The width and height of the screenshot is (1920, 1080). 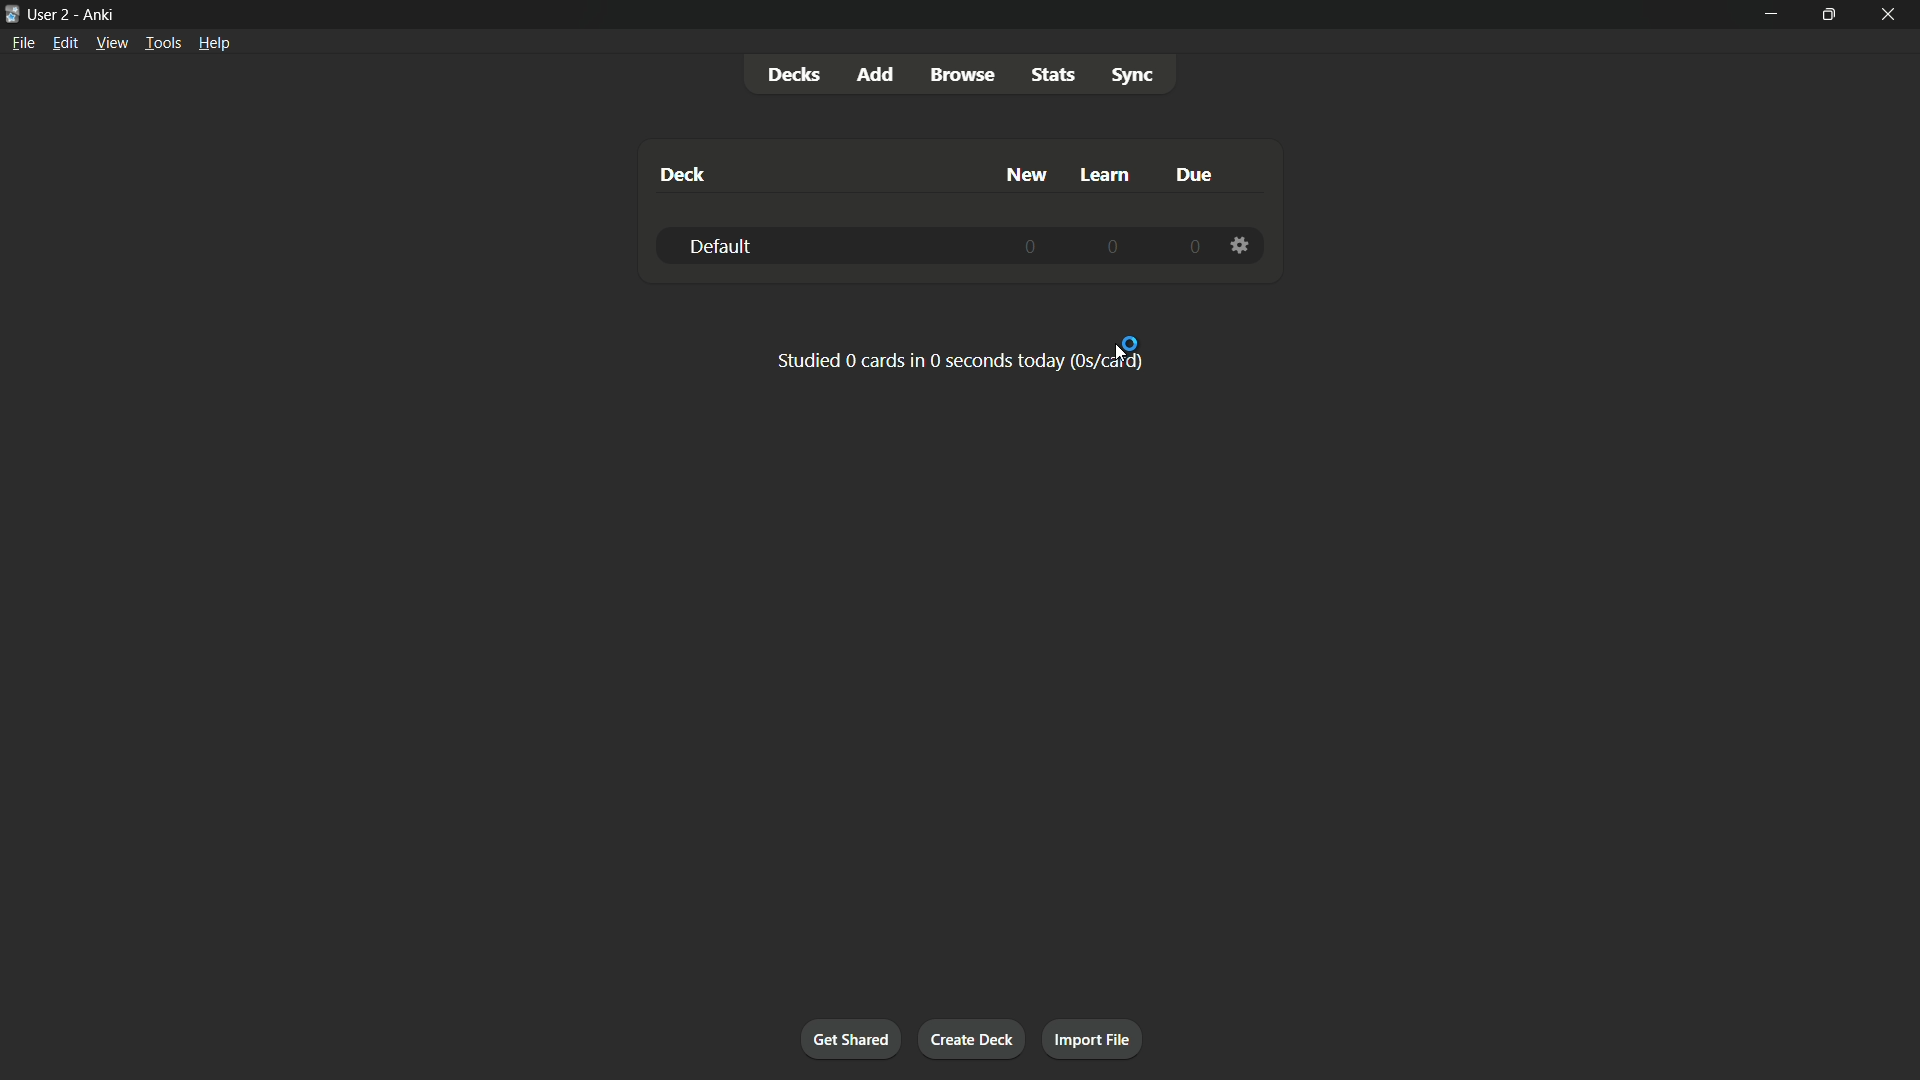 What do you see at coordinates (956, 361) in the screenshot?
I see `Studied 0 cards in 0 seconds today.` at bounding box center [956, 361].